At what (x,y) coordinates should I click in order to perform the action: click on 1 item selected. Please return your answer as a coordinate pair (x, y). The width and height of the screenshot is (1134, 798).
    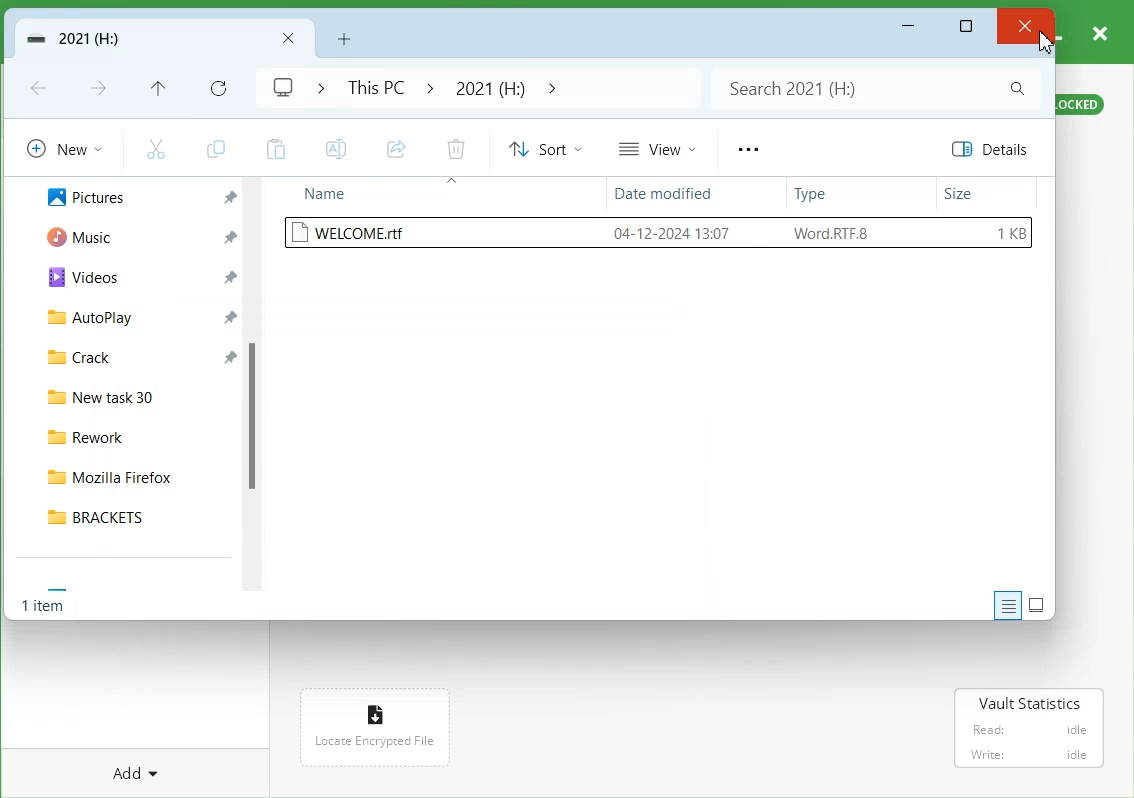
    Looking at the image, I should click on (145, 605).